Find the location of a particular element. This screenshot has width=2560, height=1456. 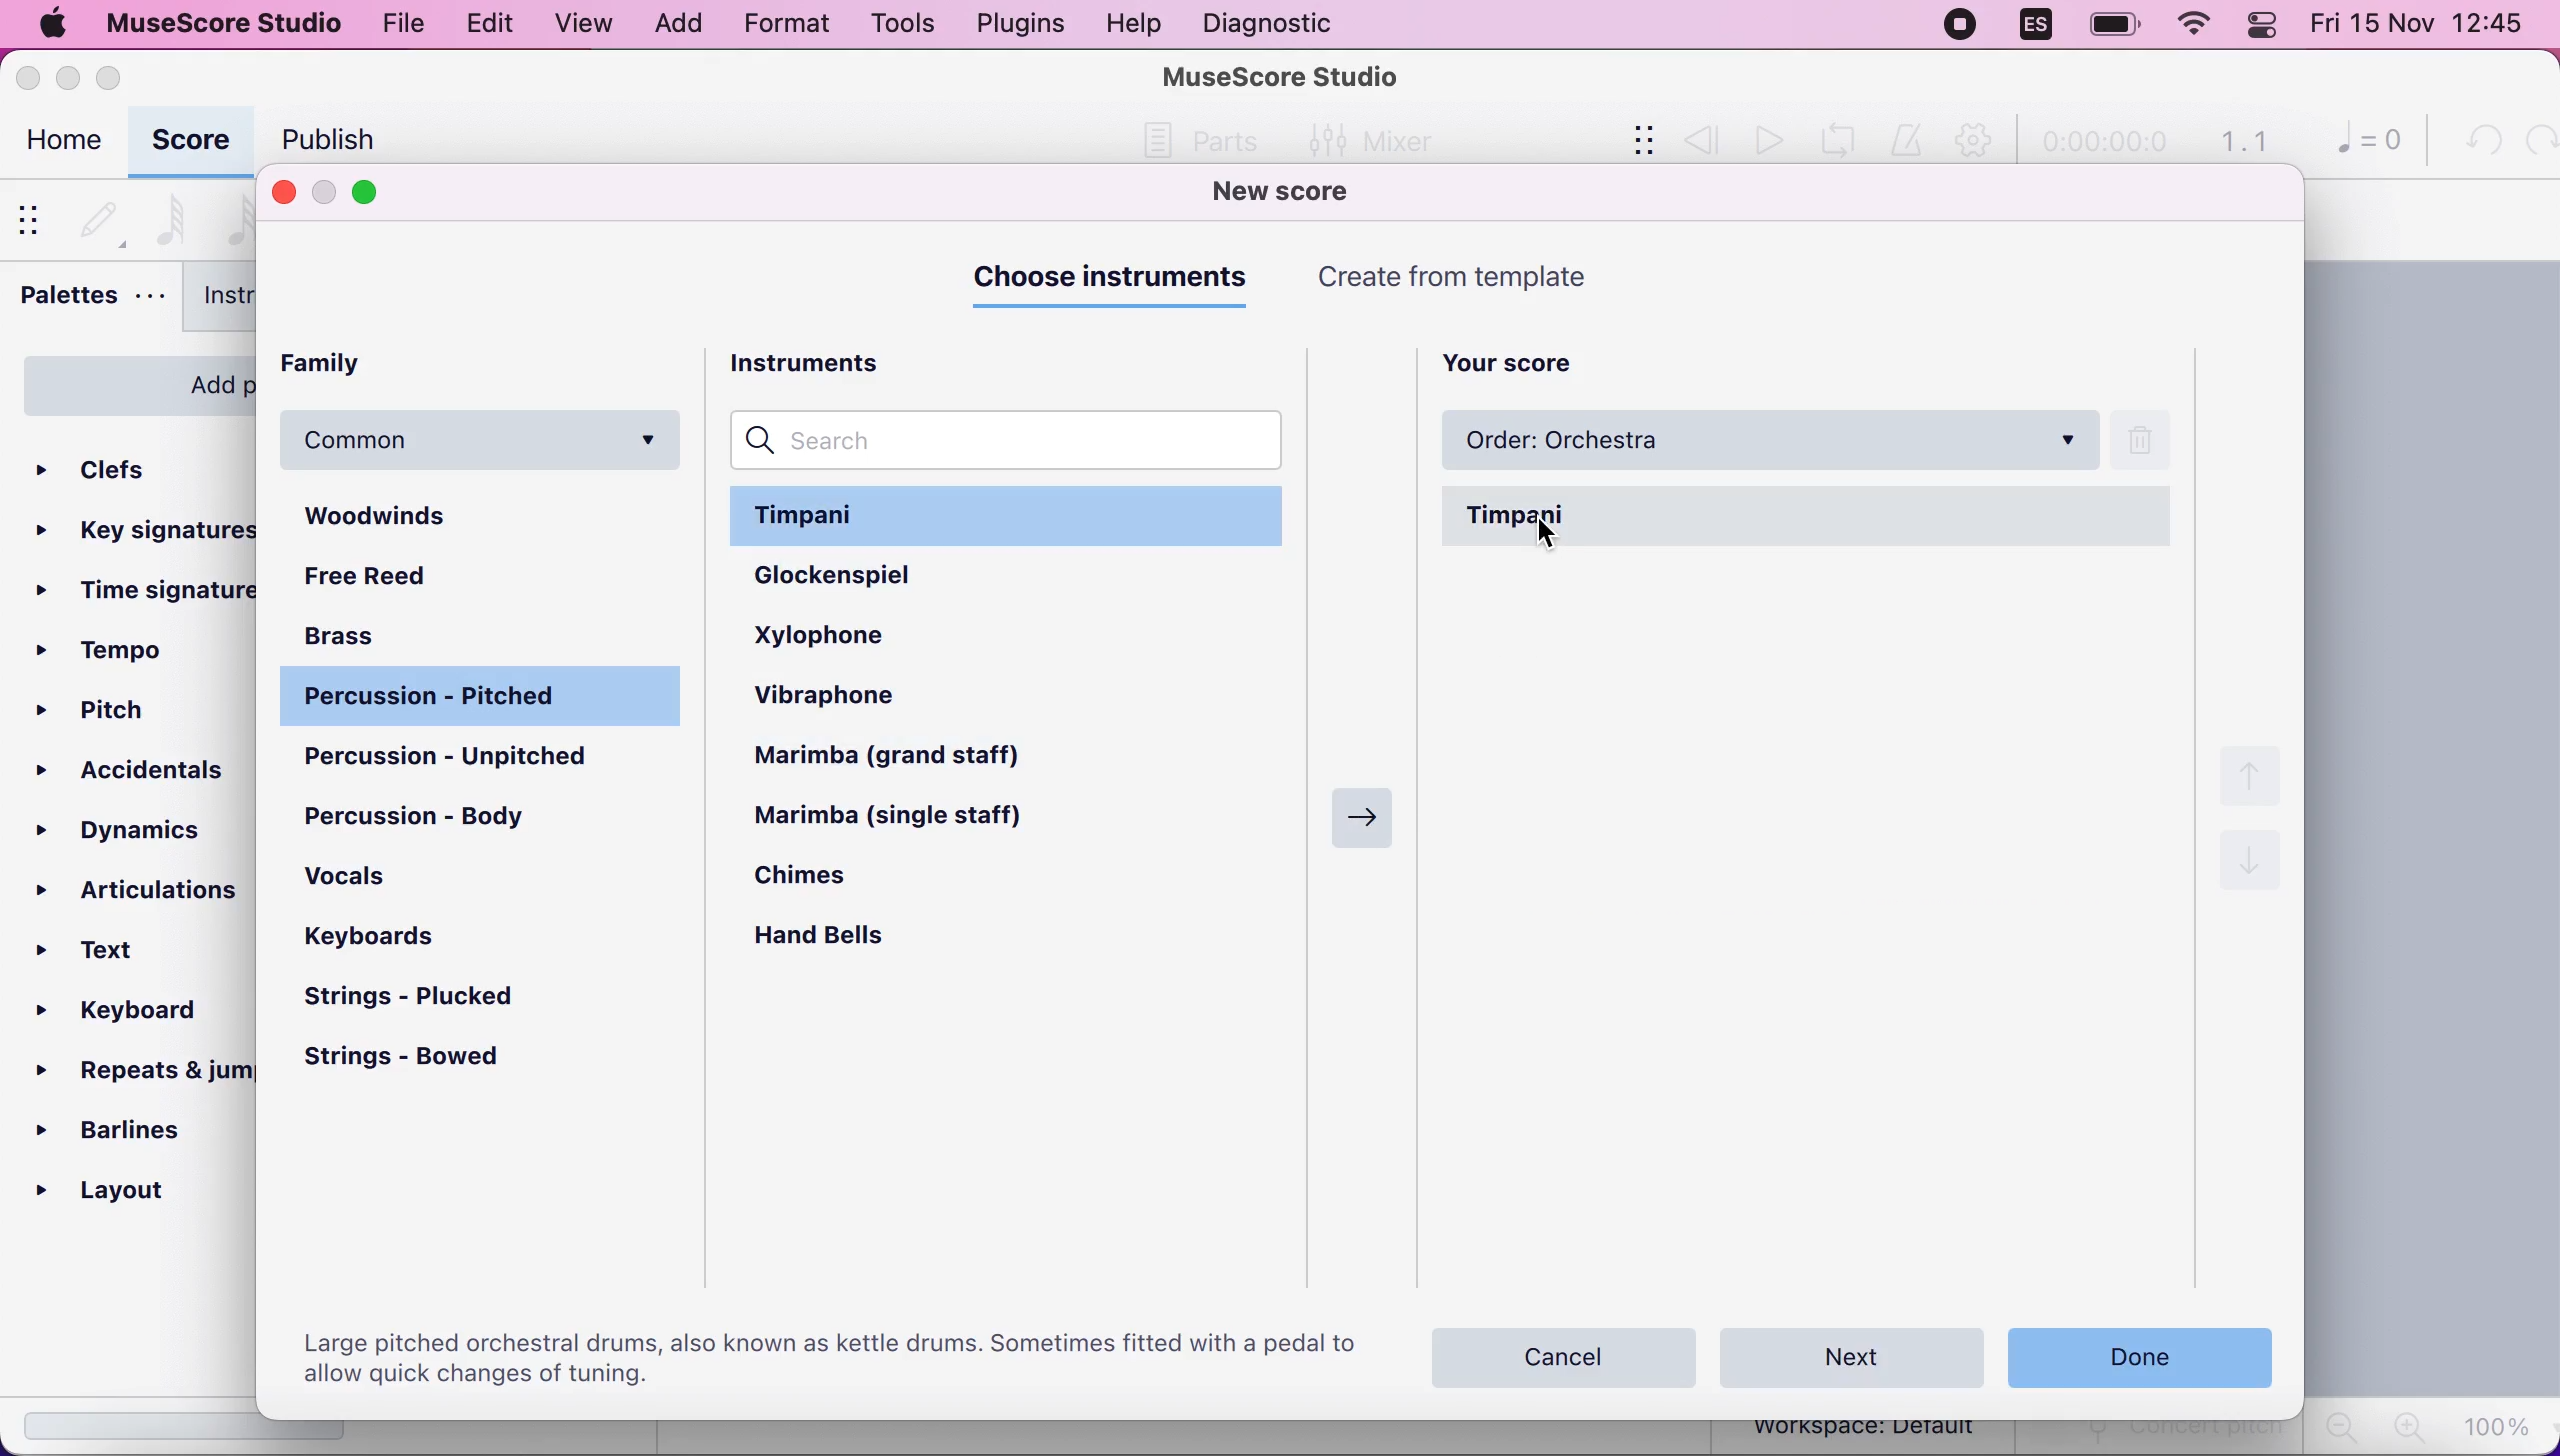

clefs is located at coordinates (130, 463).